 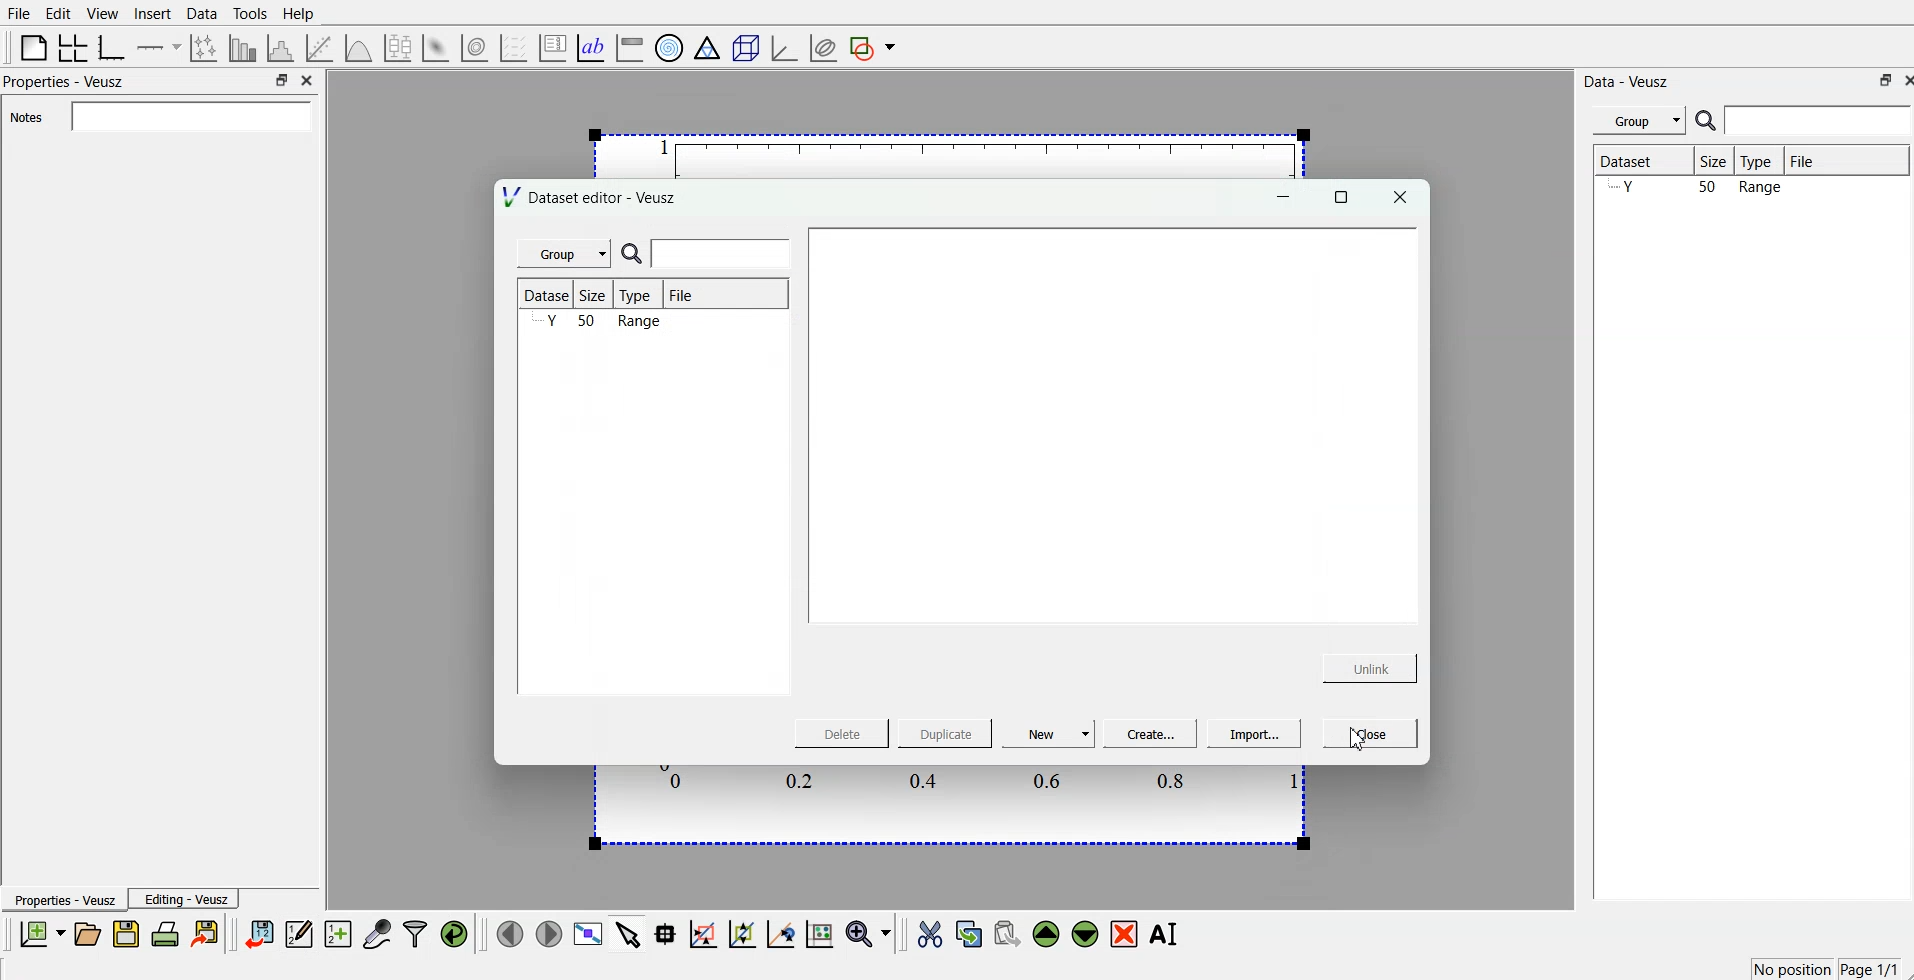 I want to click on Add an axis, so click(x=160, y=46).